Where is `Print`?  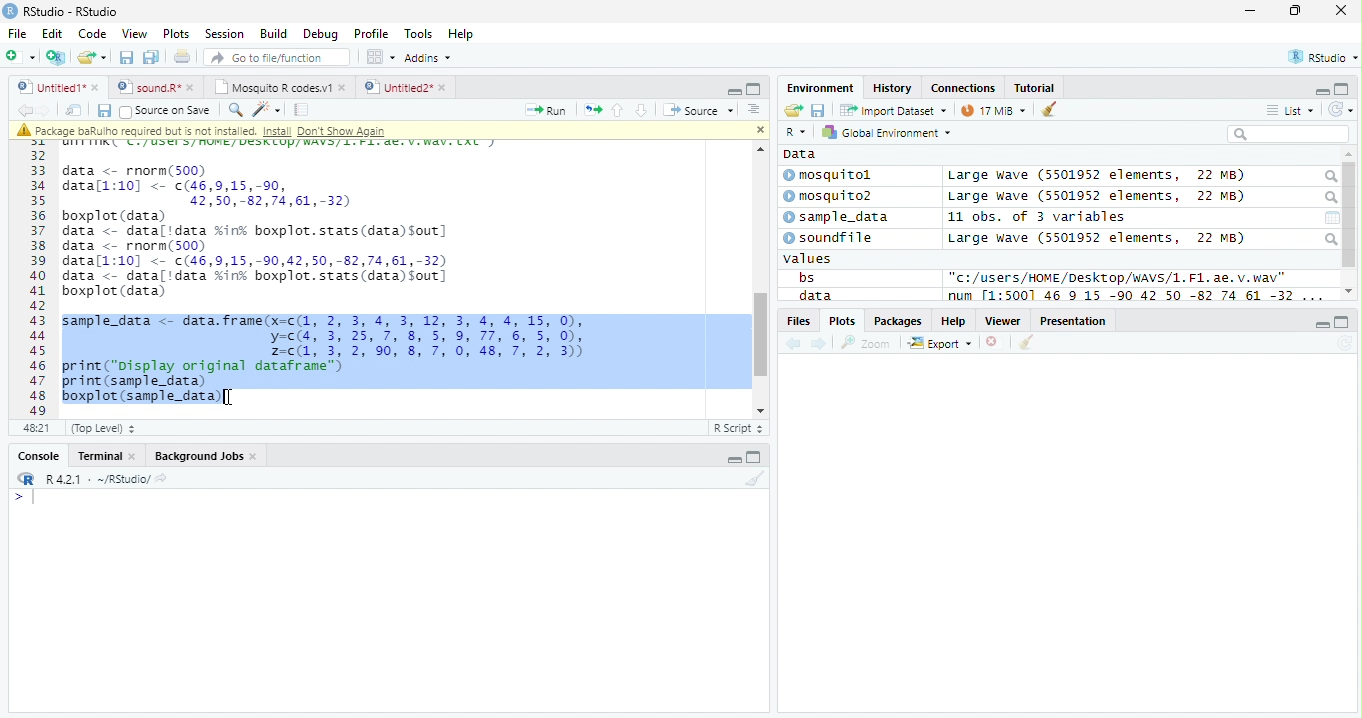 Print is located at coordinates (183, 58).